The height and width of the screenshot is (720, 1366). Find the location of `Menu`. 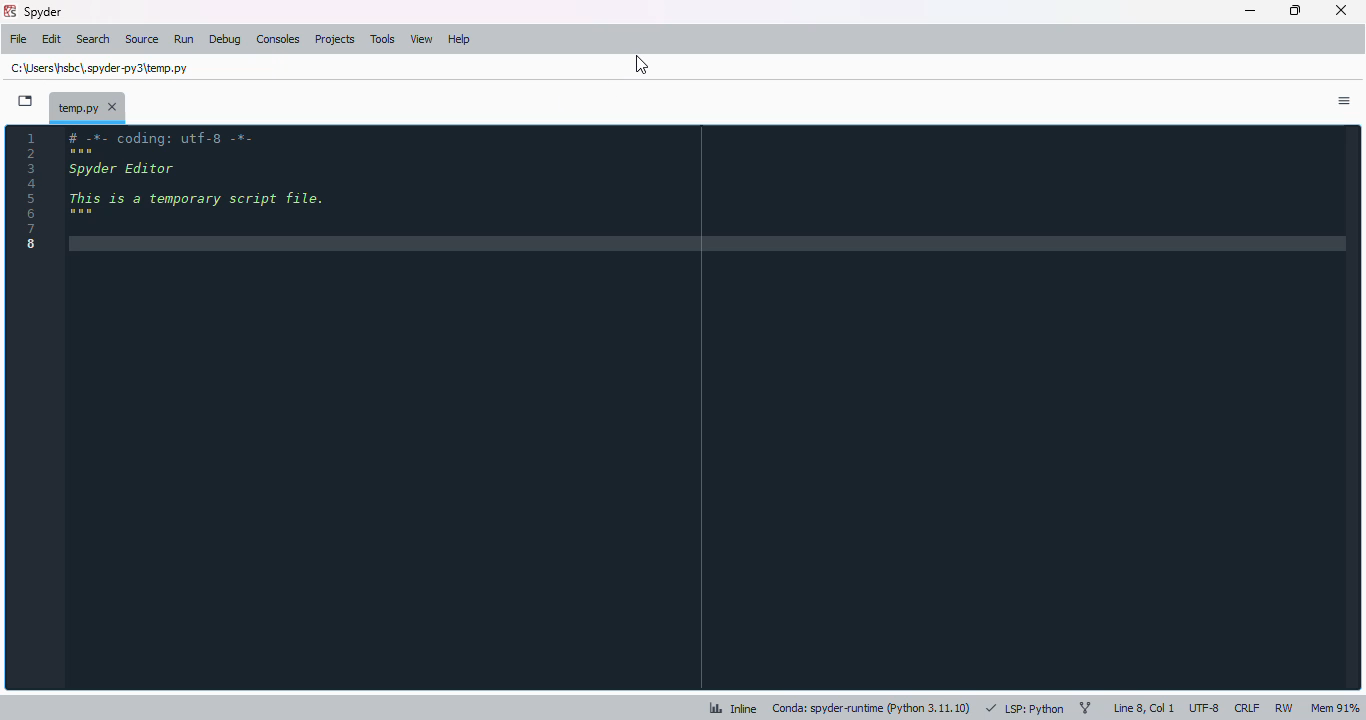

Menu is located at coordinates (1343, 101).